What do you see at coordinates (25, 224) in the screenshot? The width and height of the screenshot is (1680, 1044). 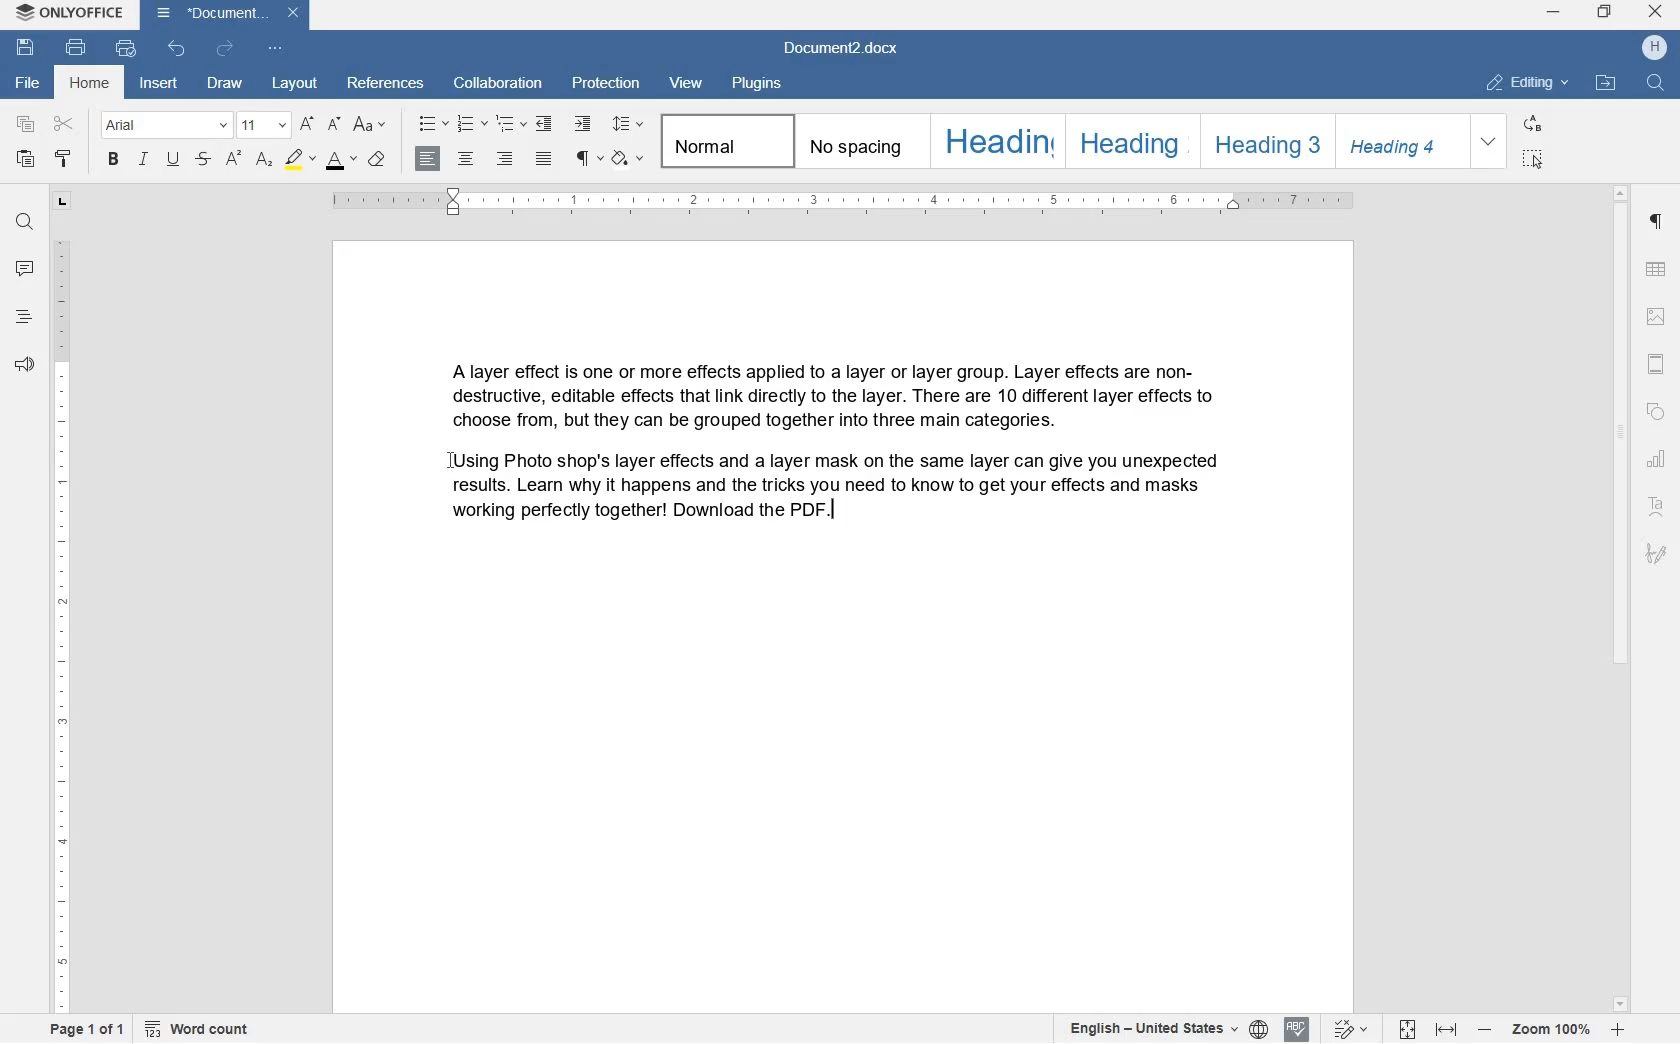 I see `FIND` at bounding box center [25, 224].